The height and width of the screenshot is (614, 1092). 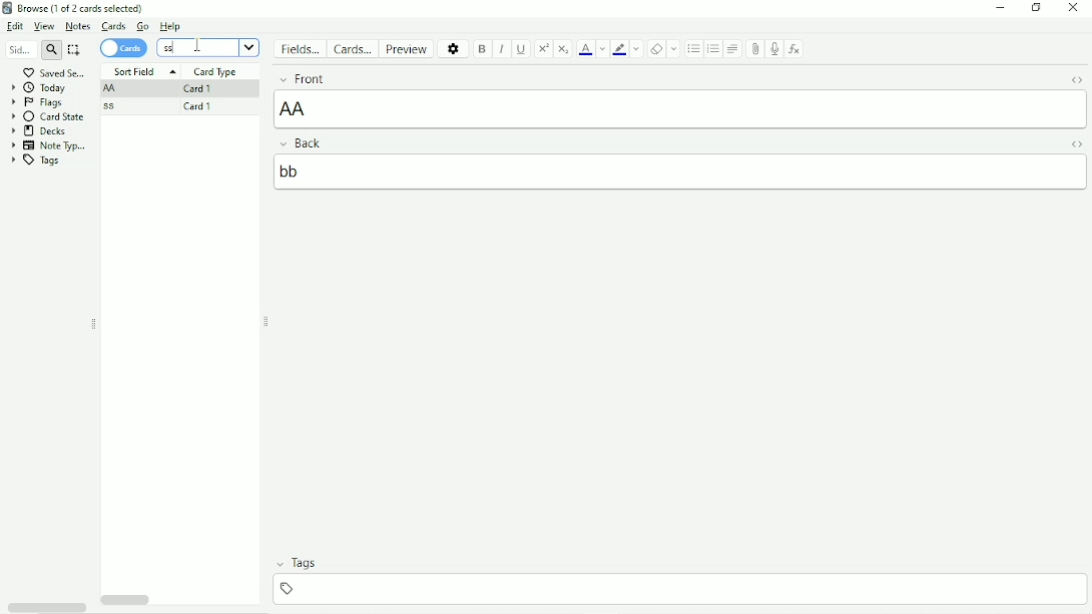 What do you see at coordinates (46, 606) in the screenshot?
I see `Horizontal scrollbar` at bounding box center [46, 606].